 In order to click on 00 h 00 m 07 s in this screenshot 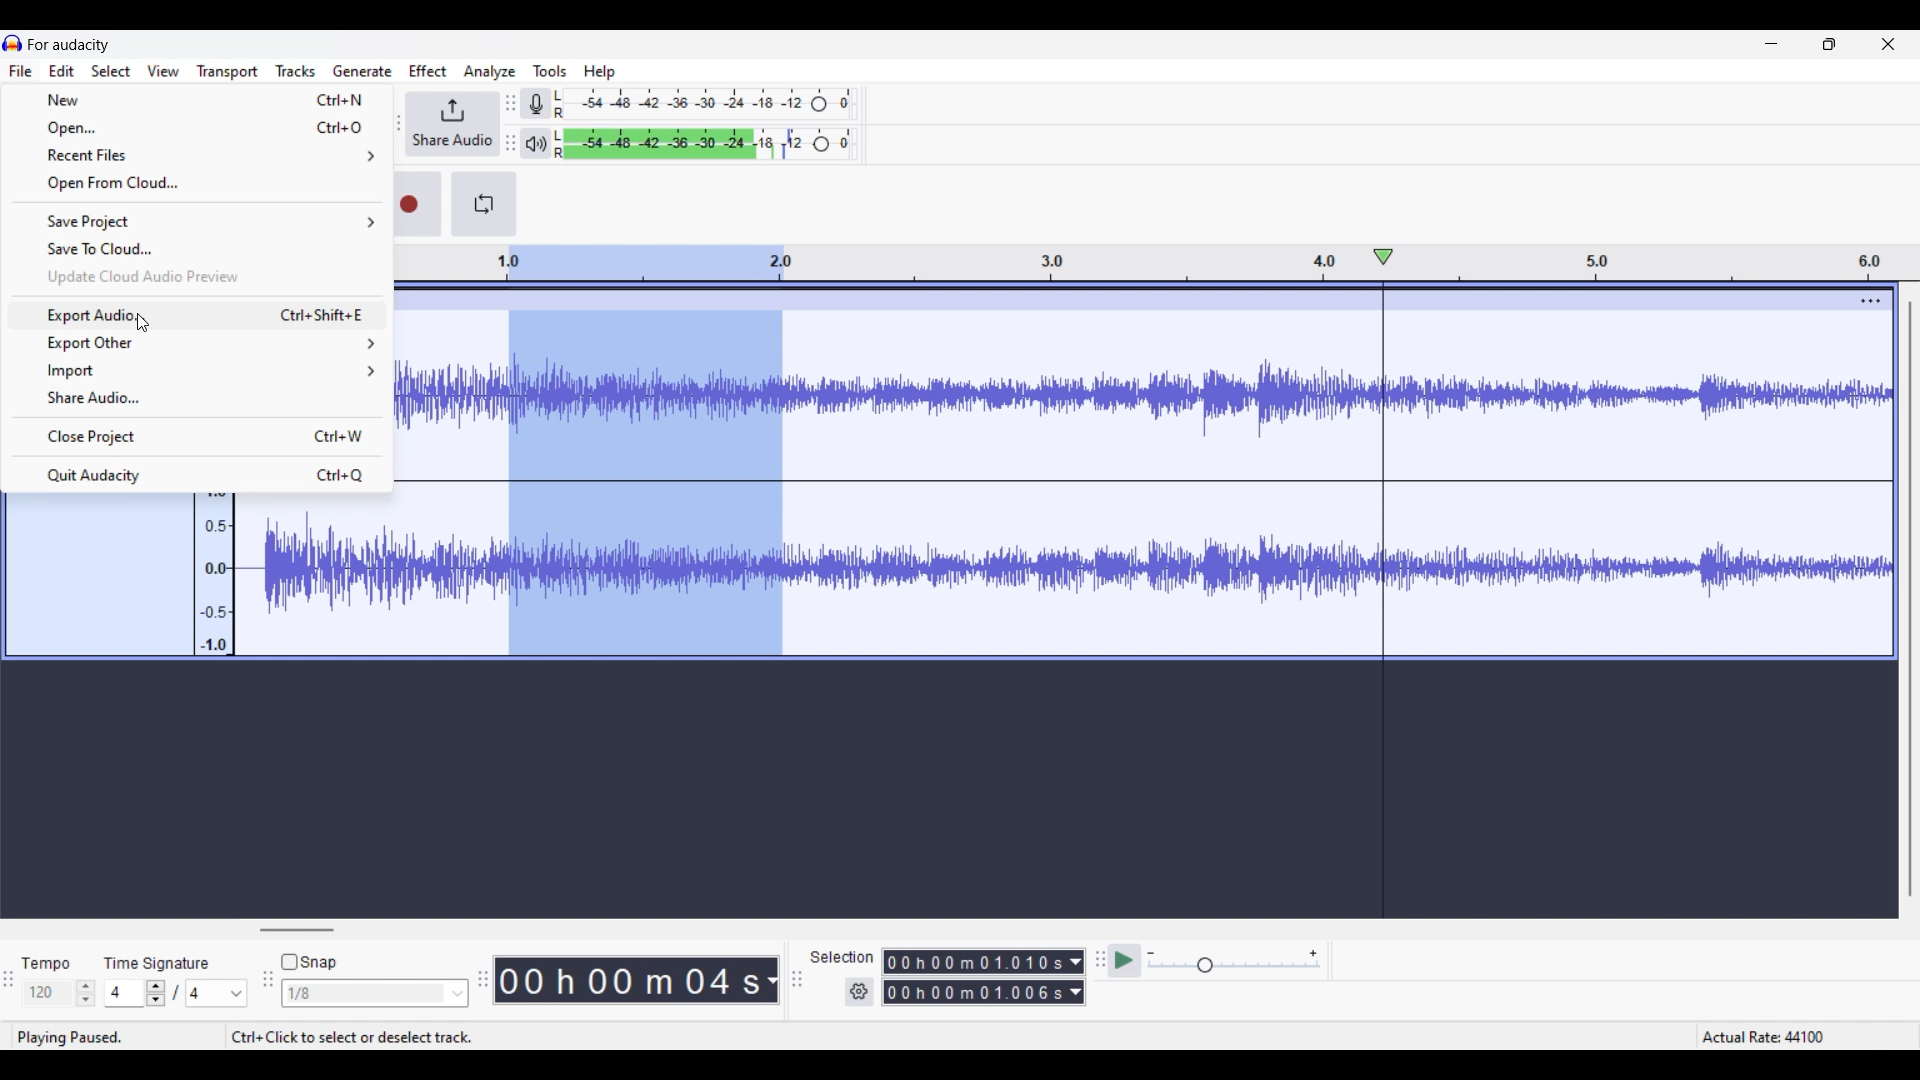, I will do `click(629, 980)`.